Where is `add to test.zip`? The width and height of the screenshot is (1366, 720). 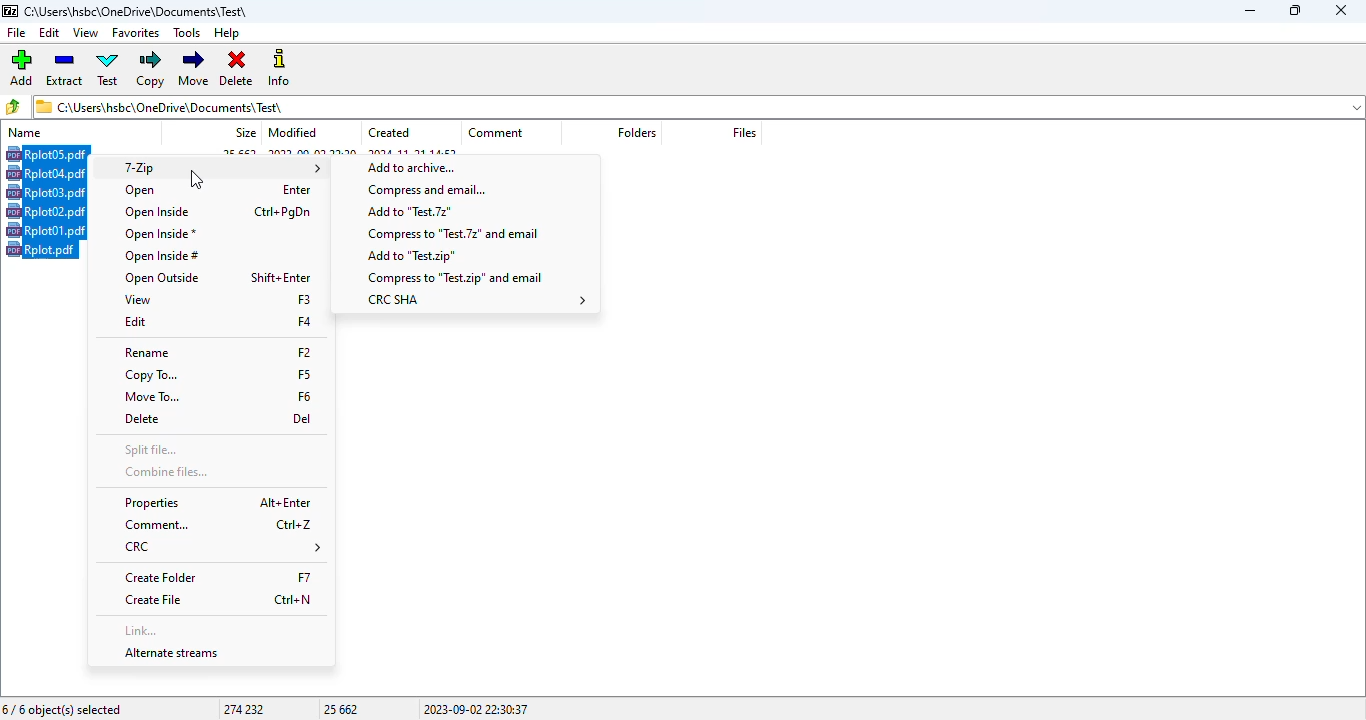 add to test.zip is located at coordinates (412, 256).